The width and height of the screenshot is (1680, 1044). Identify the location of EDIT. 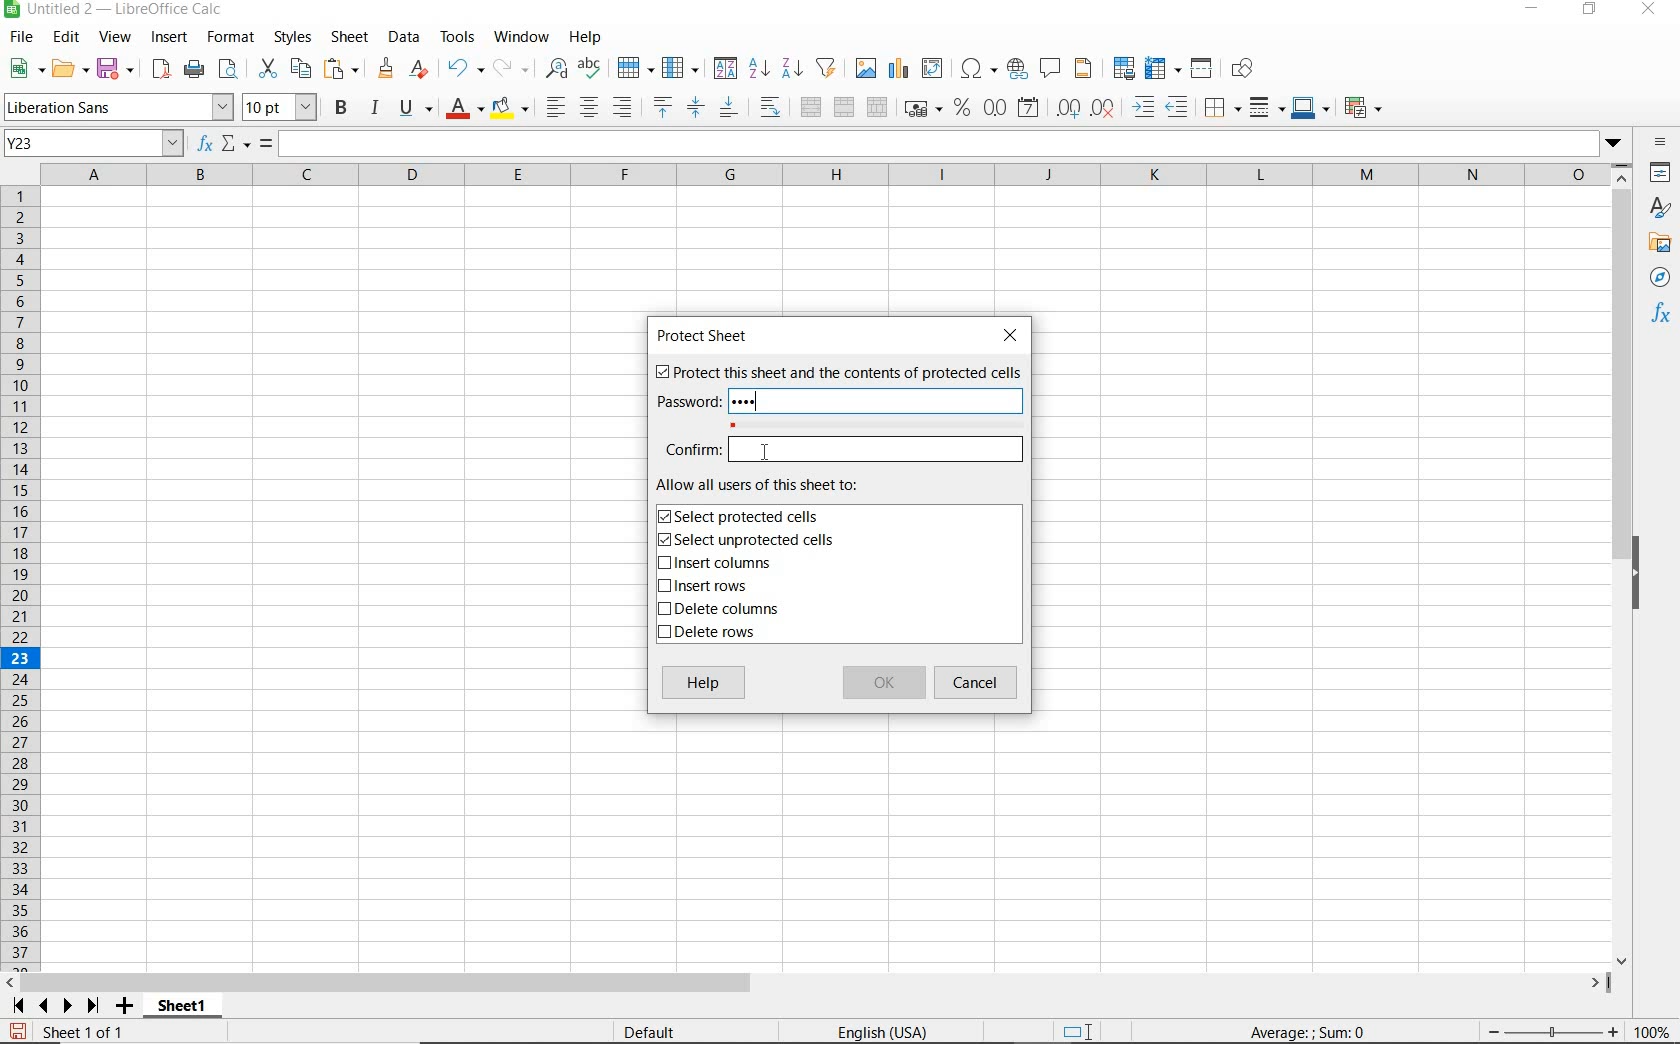
(66, 37).